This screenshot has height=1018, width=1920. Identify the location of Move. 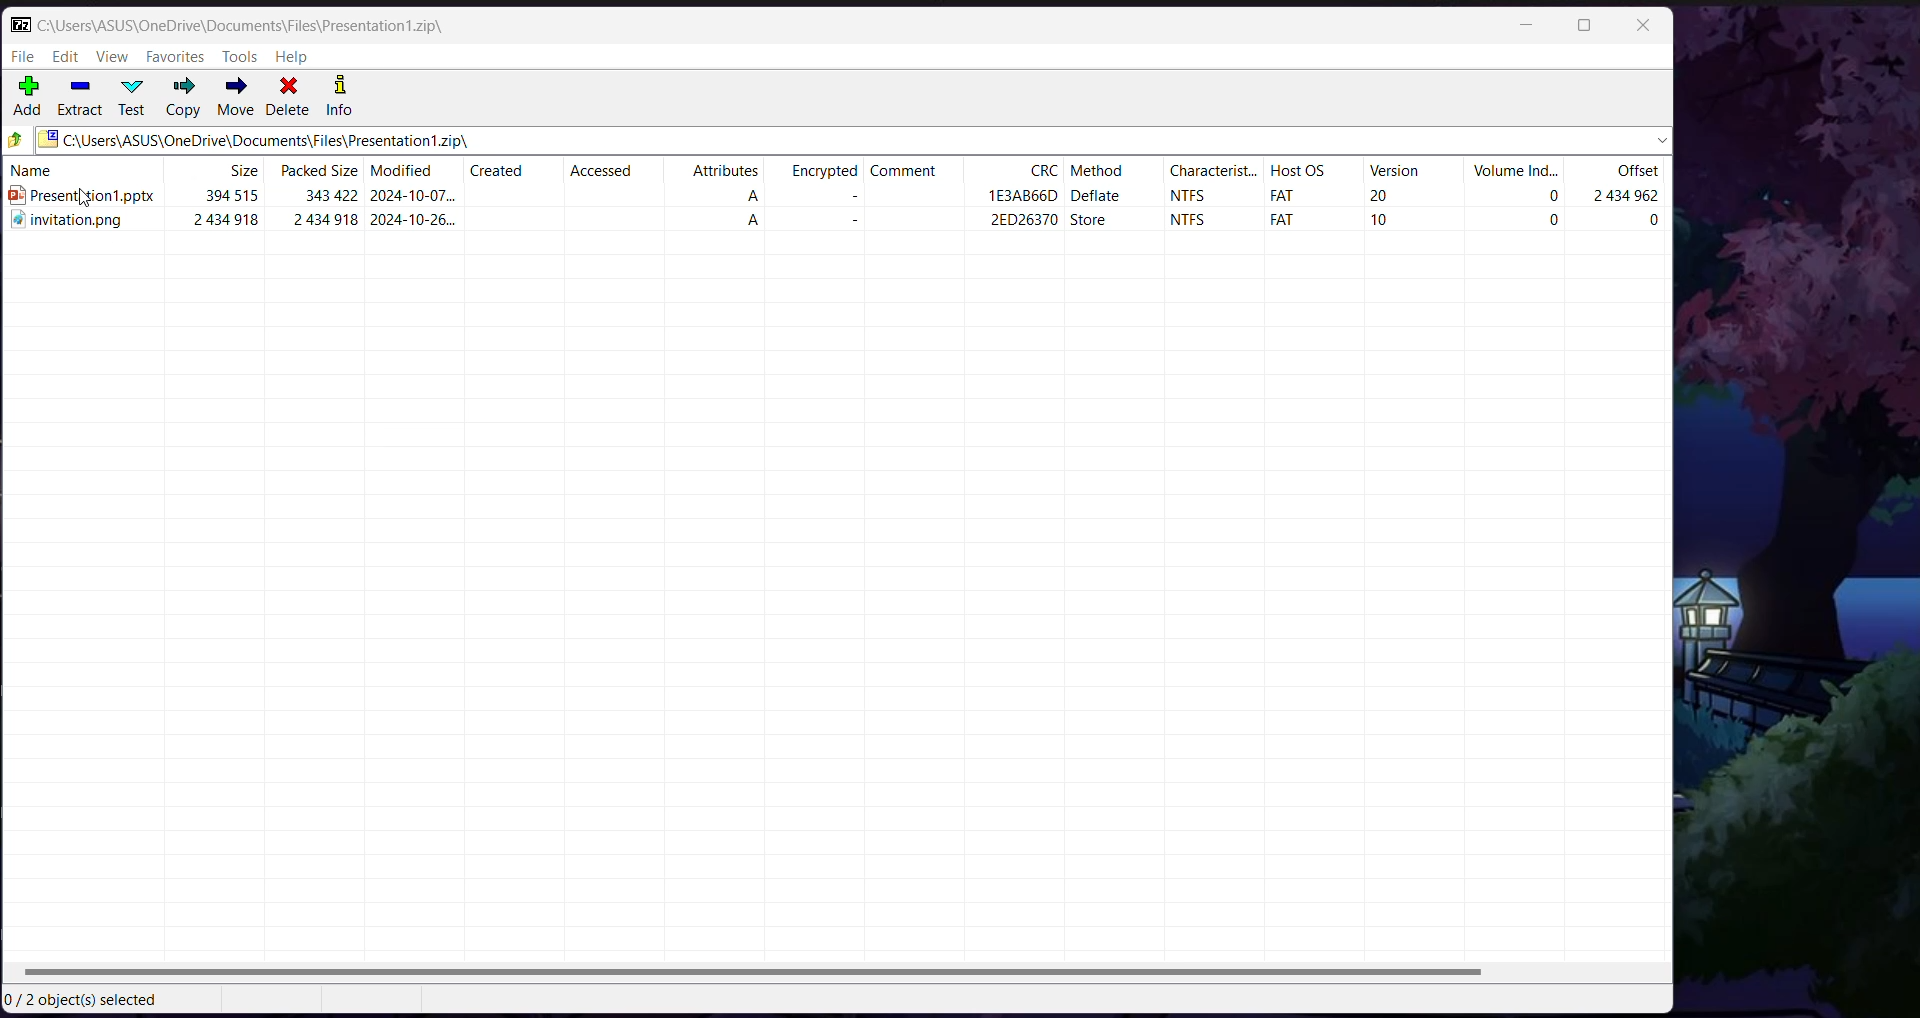
(236, 97).